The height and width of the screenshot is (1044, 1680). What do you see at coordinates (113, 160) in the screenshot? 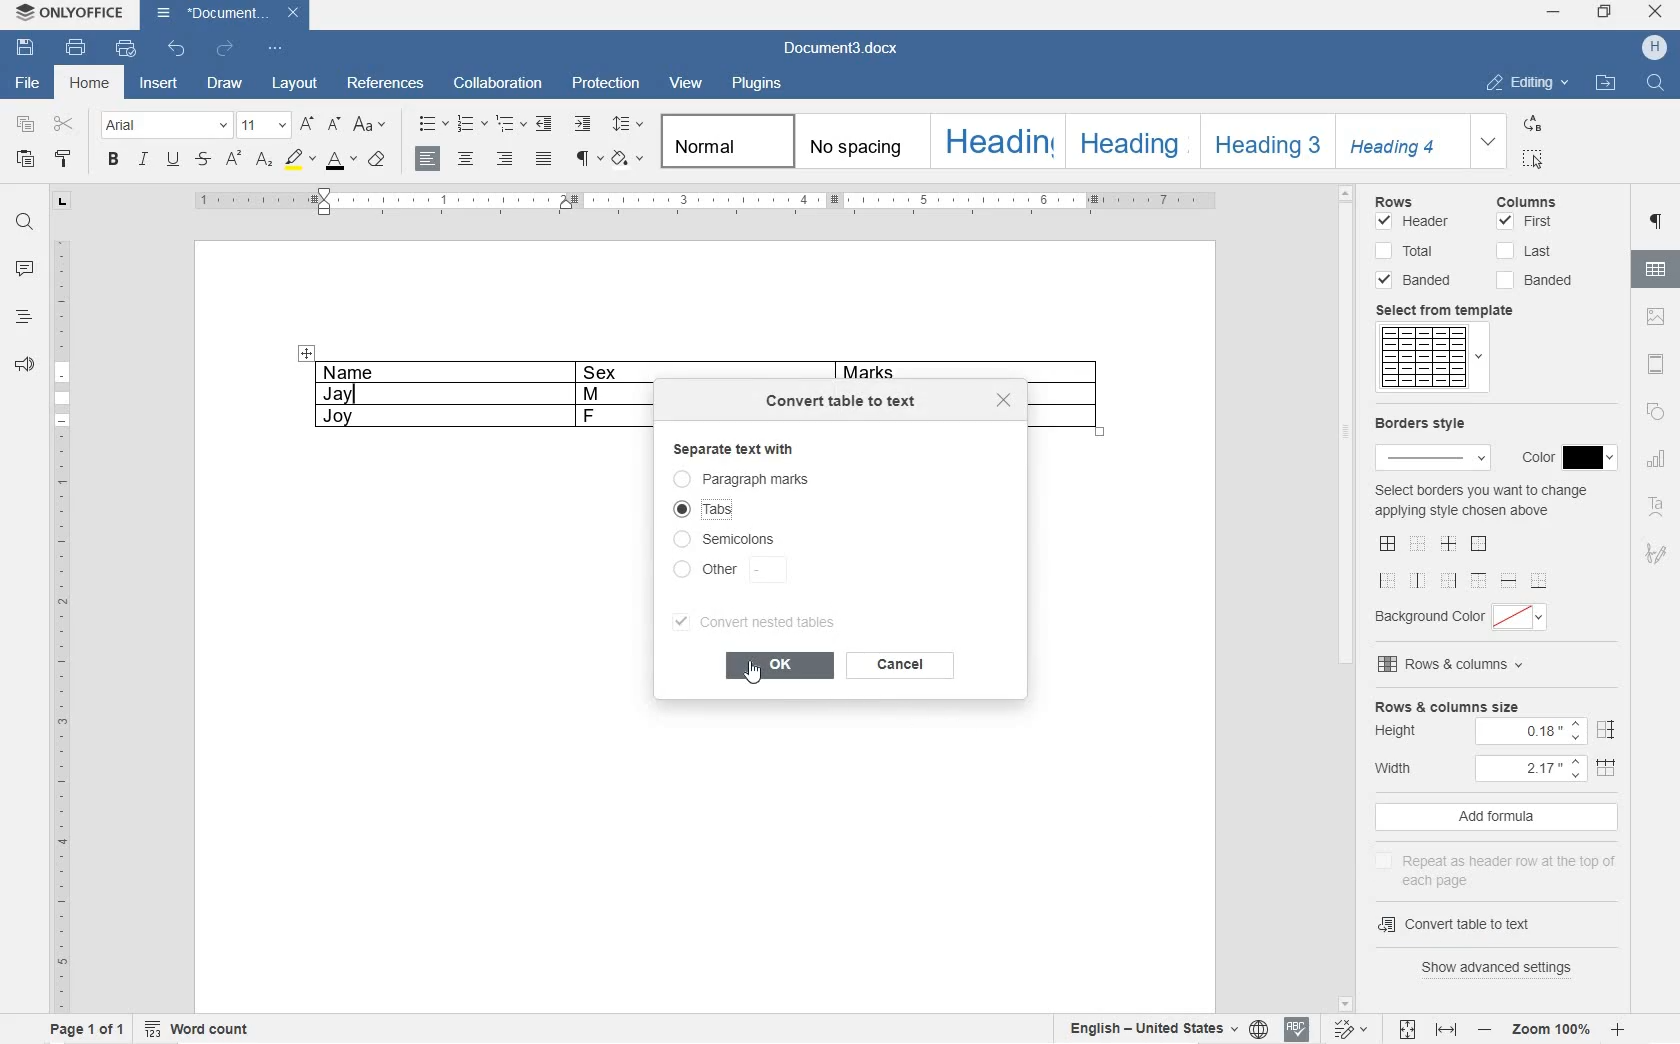
I see `BOLD` at bounding box center [113, 160].